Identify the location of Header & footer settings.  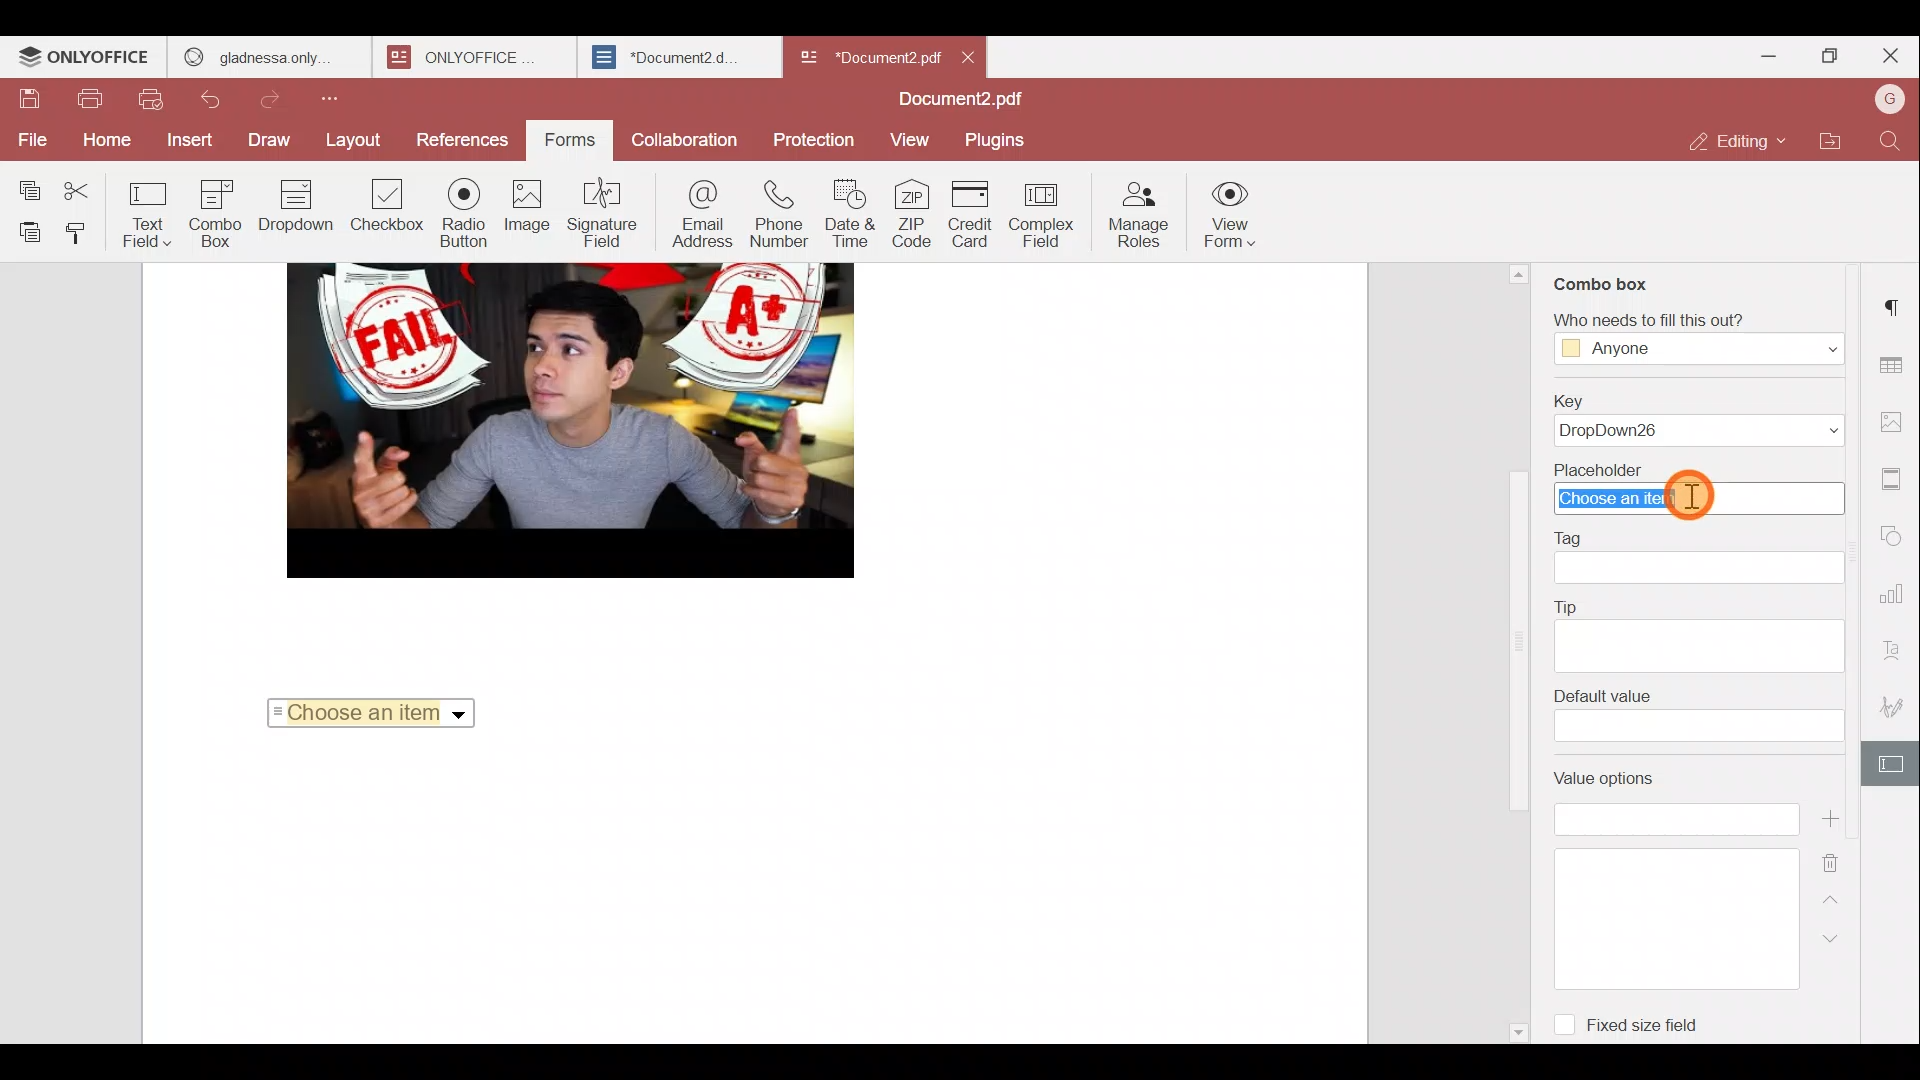
(1894, 480).